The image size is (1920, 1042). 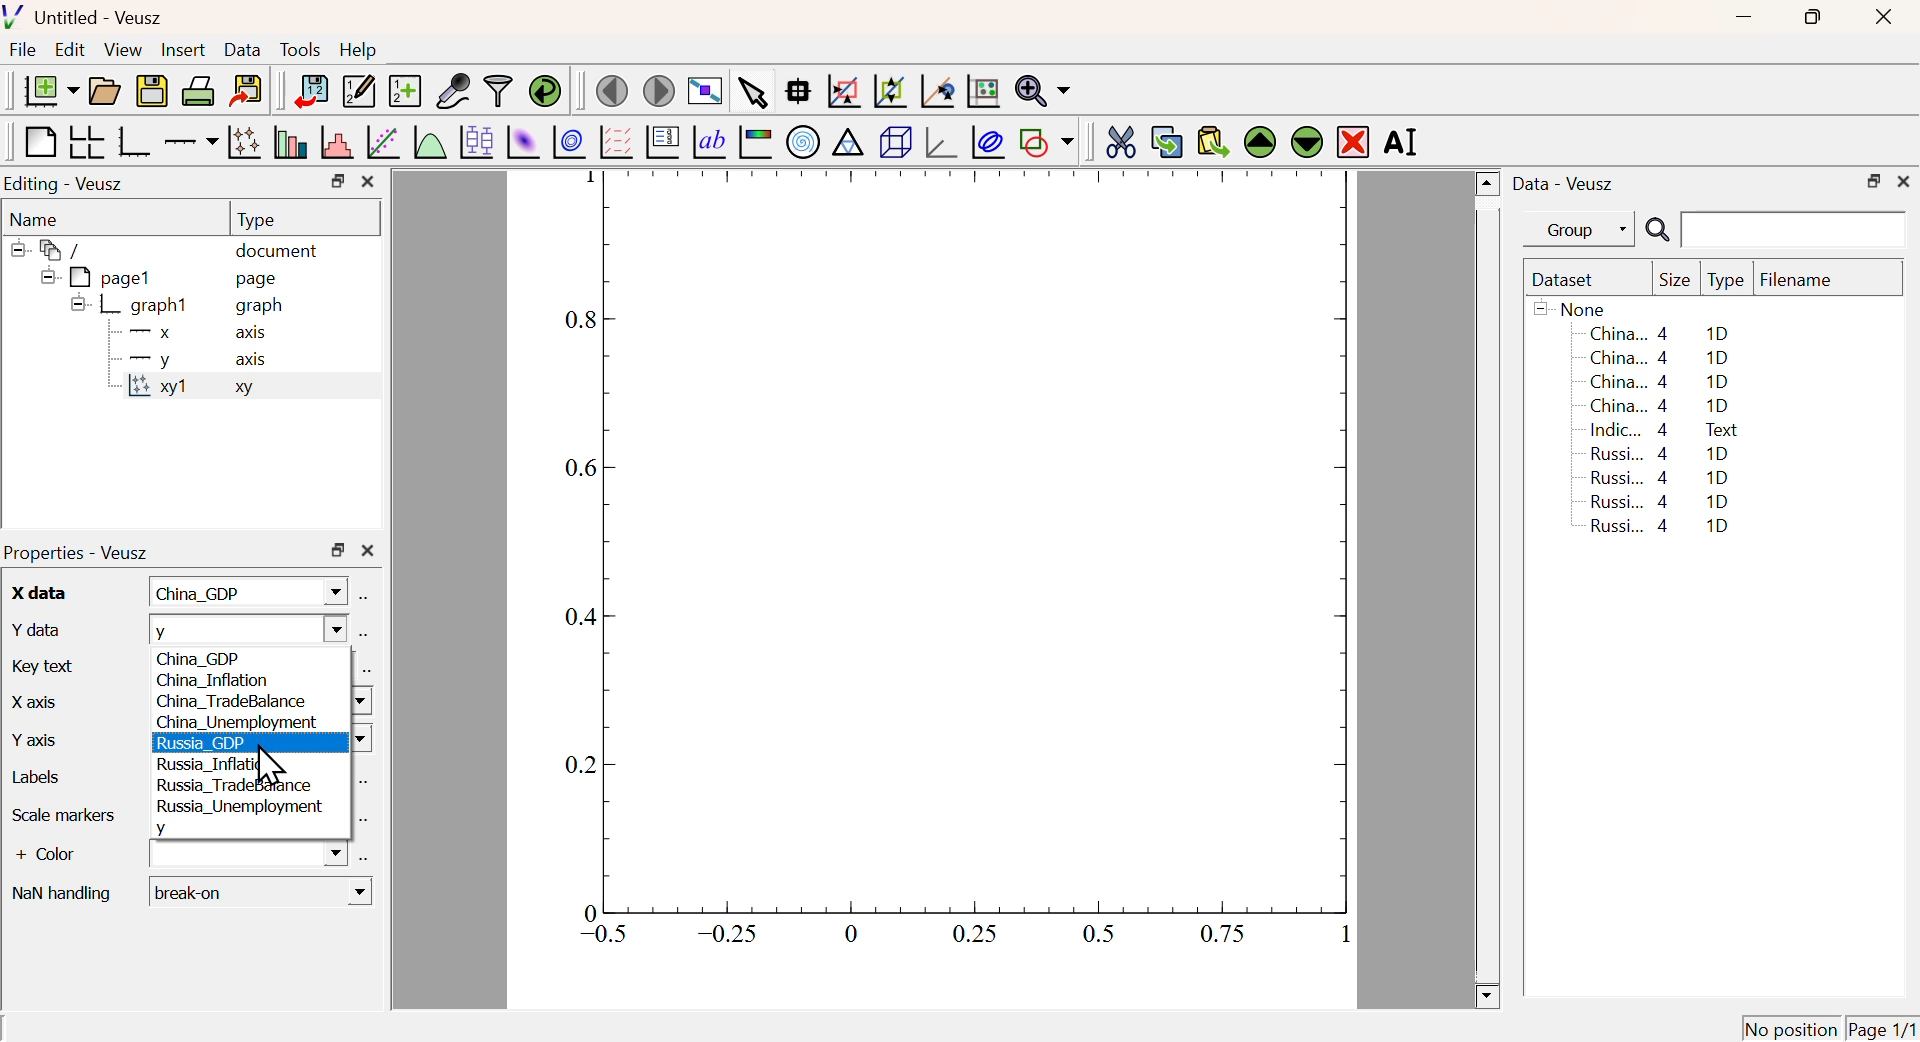 What do you see at coordinates (367, 598) in the screenshot?
I see `Select using dataset Browser` at bounding box center [367, 598].